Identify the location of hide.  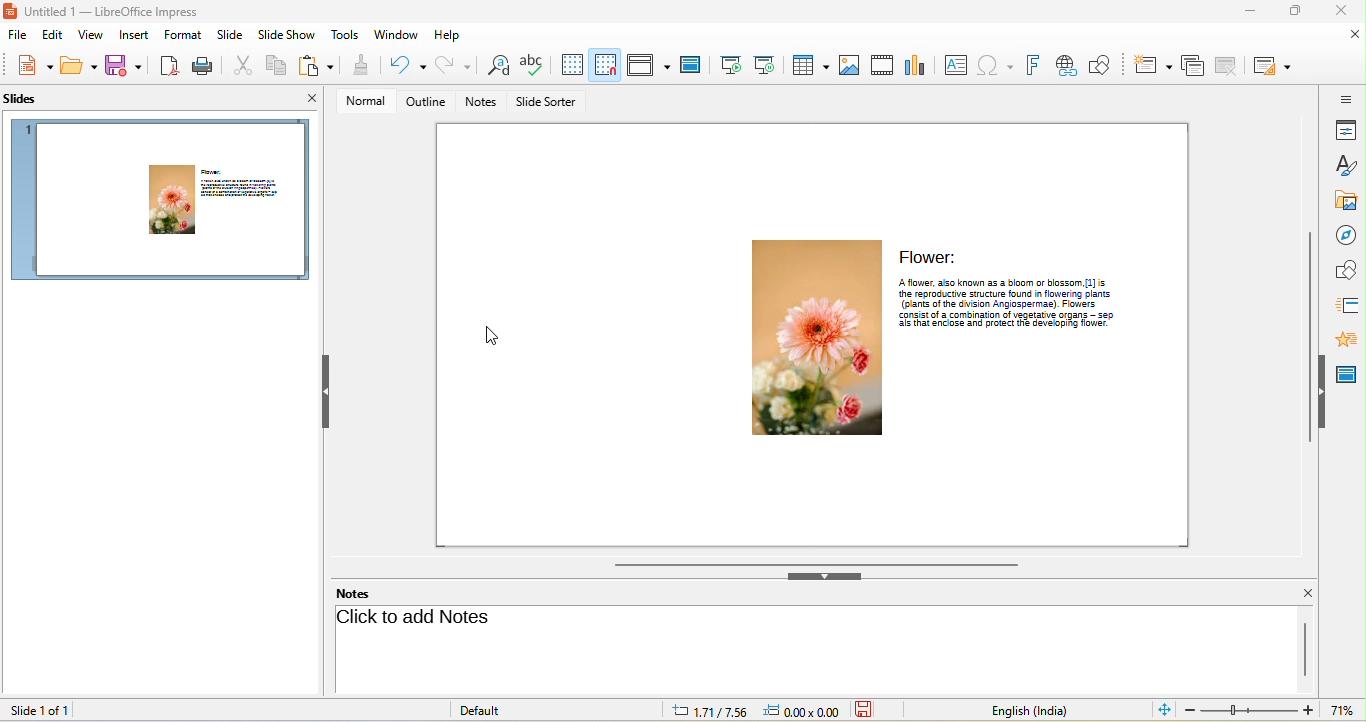
(826, 577).